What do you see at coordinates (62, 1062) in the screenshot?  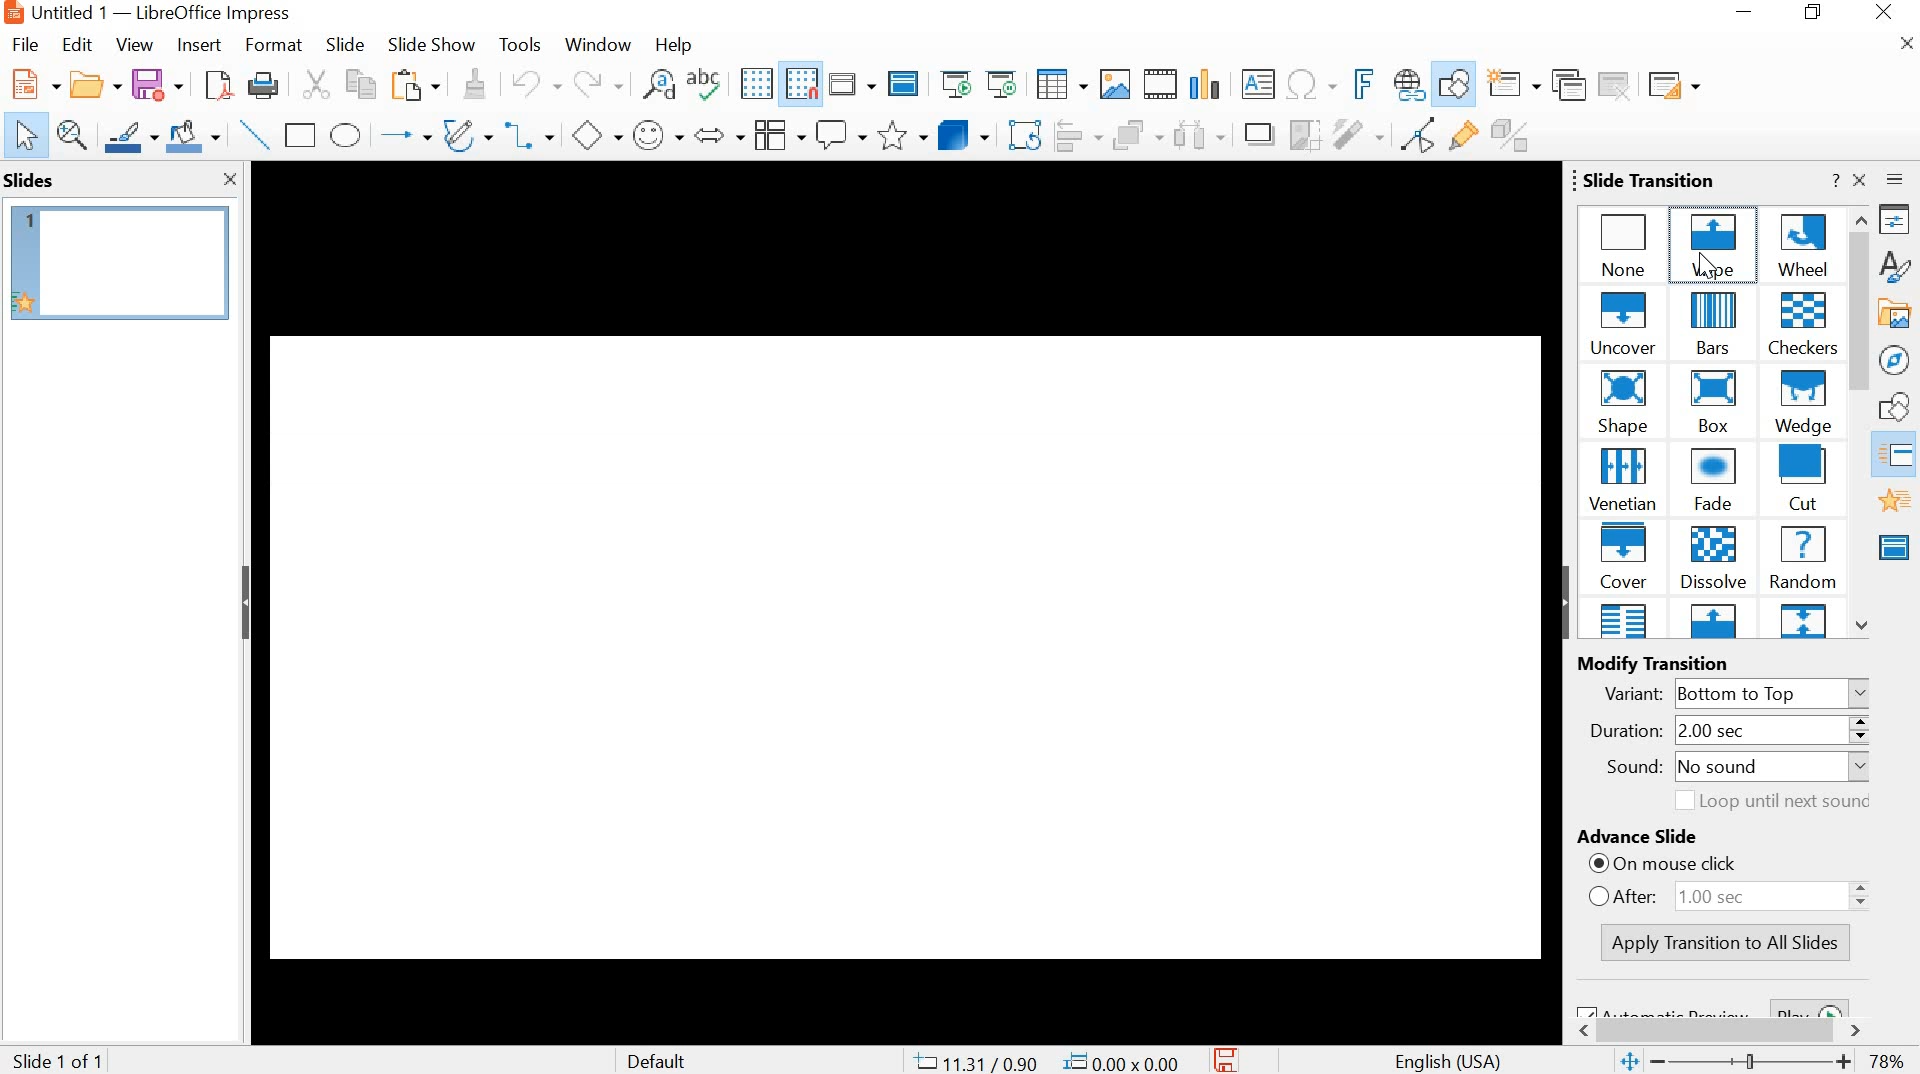 I see `SLIDE 1 OF 1` at bounding box center [62, 1062].